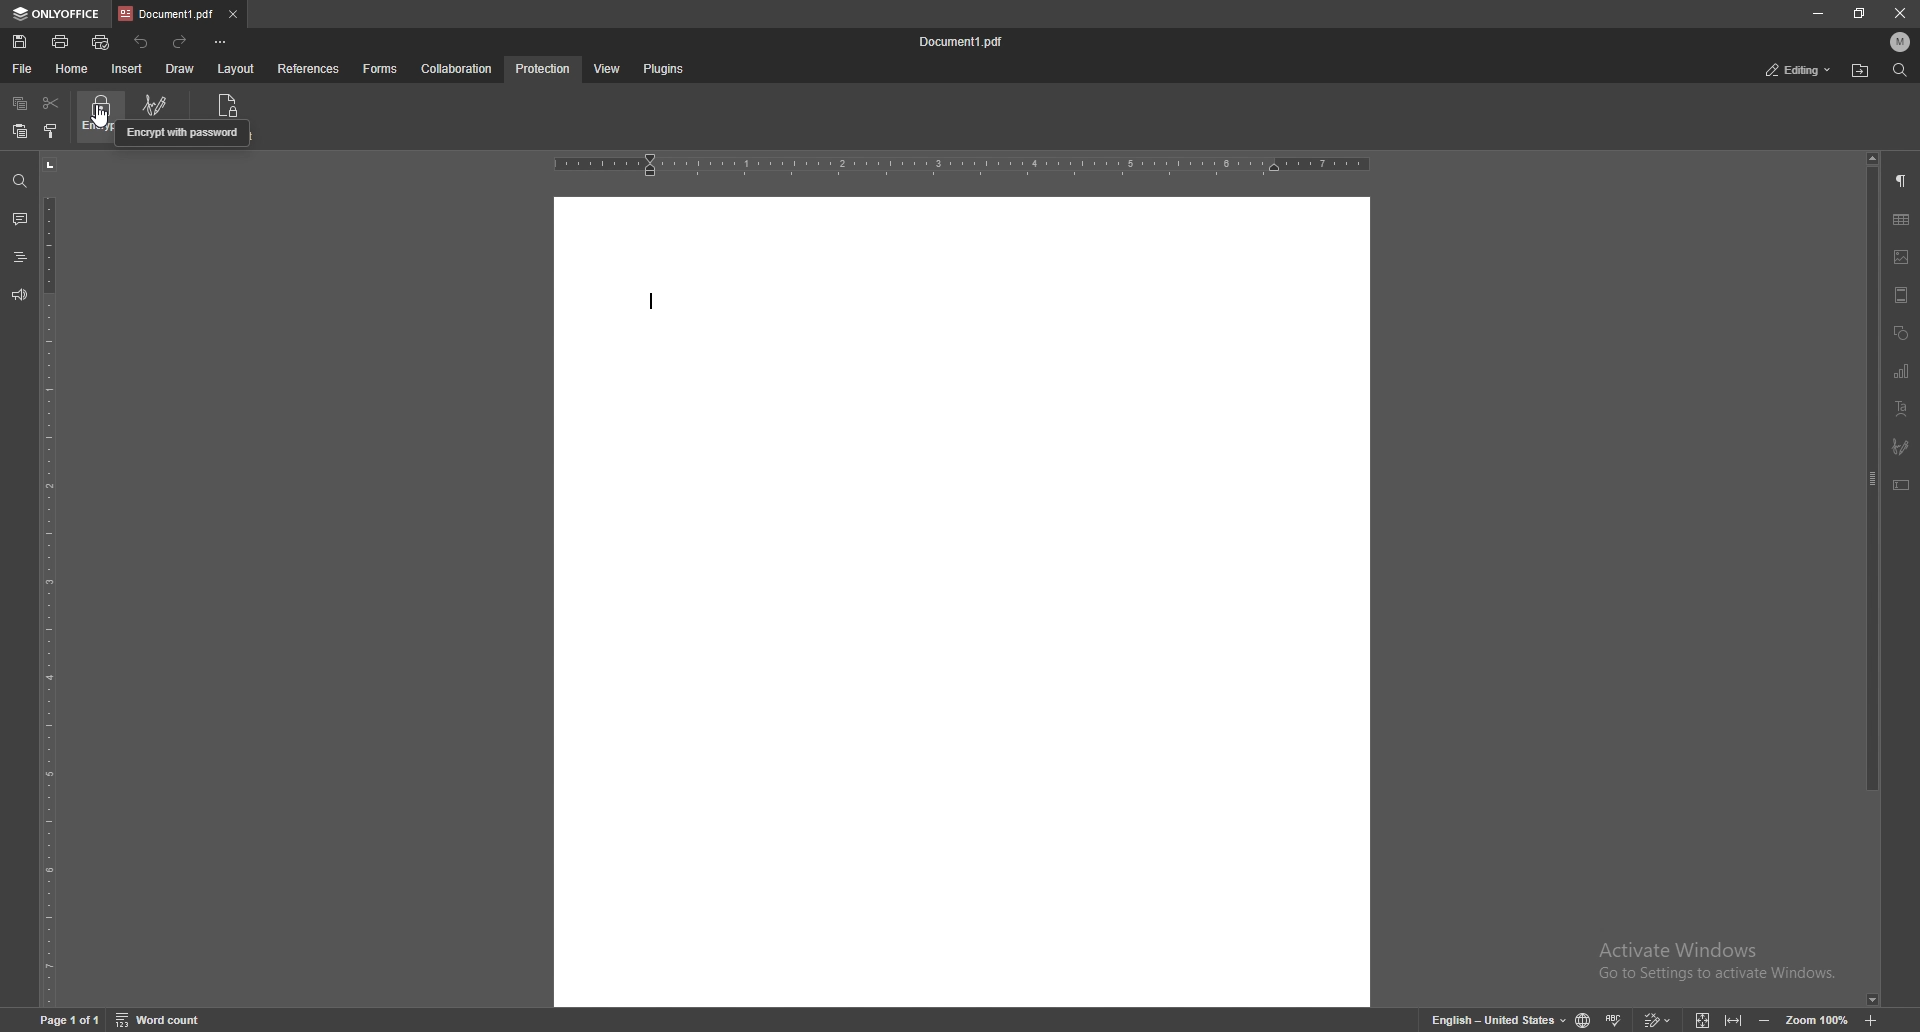 This screenshot has width=1920, height=1032. Describe the element at coordinates (20, 132) in the screenshot. I see `paste` at that location.